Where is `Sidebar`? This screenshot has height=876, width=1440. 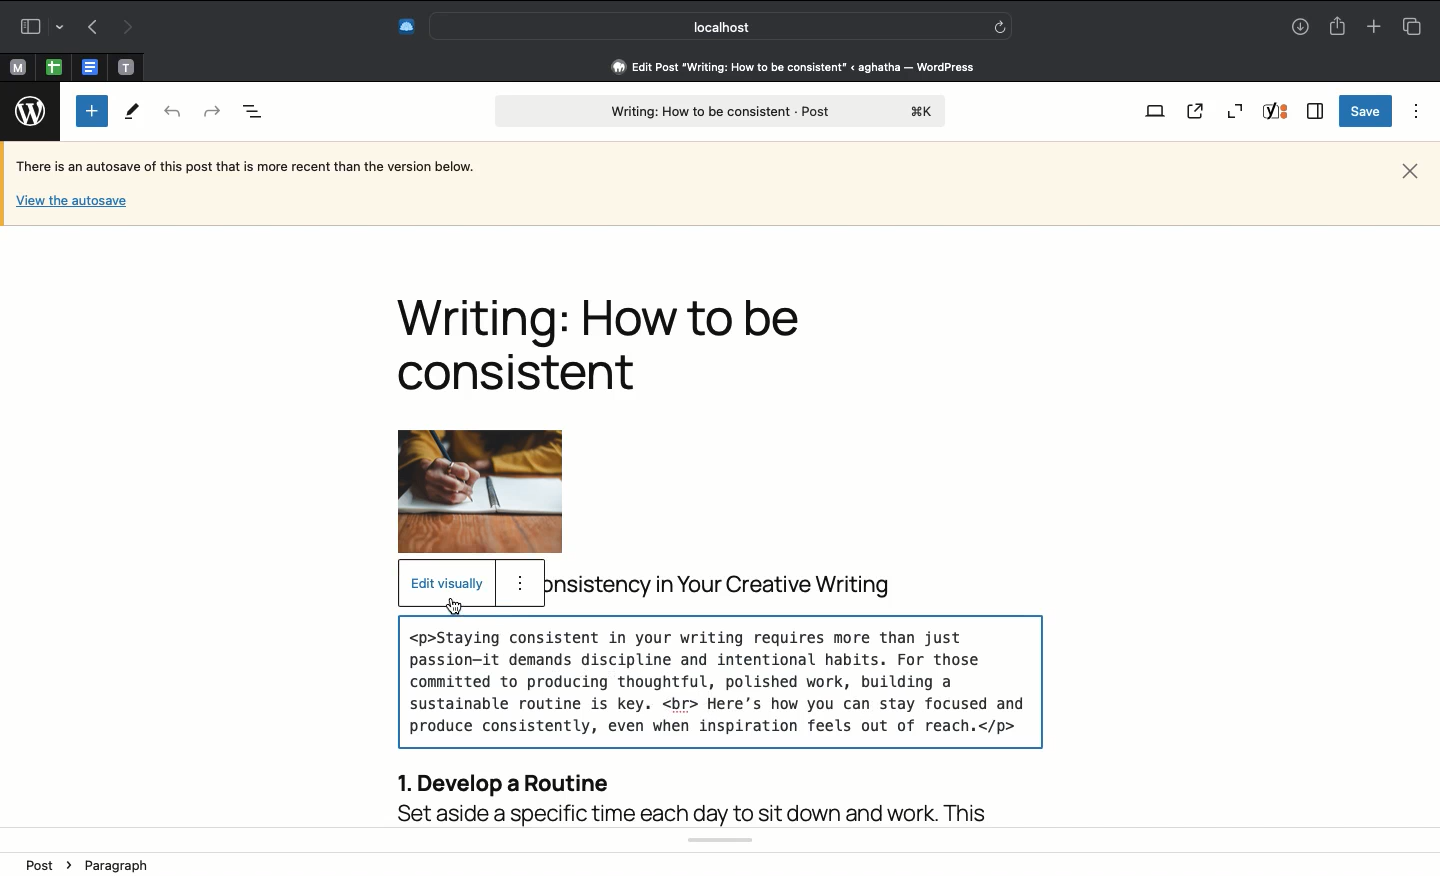
Sidebar is located at coordinates (39, 24).